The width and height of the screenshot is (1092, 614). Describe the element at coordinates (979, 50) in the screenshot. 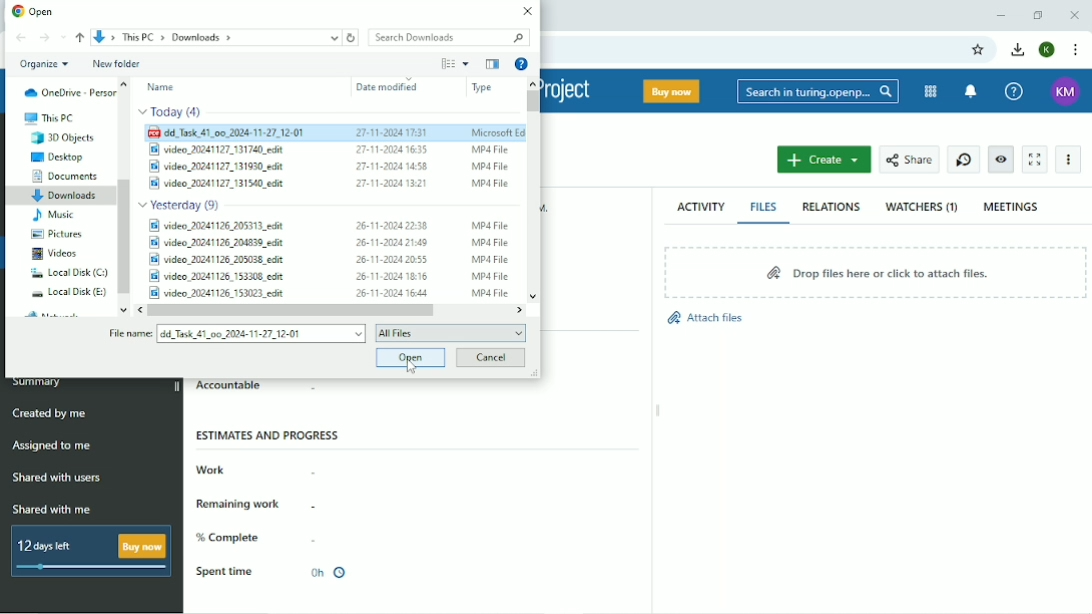

I see `Bookmark this tab` at that location.